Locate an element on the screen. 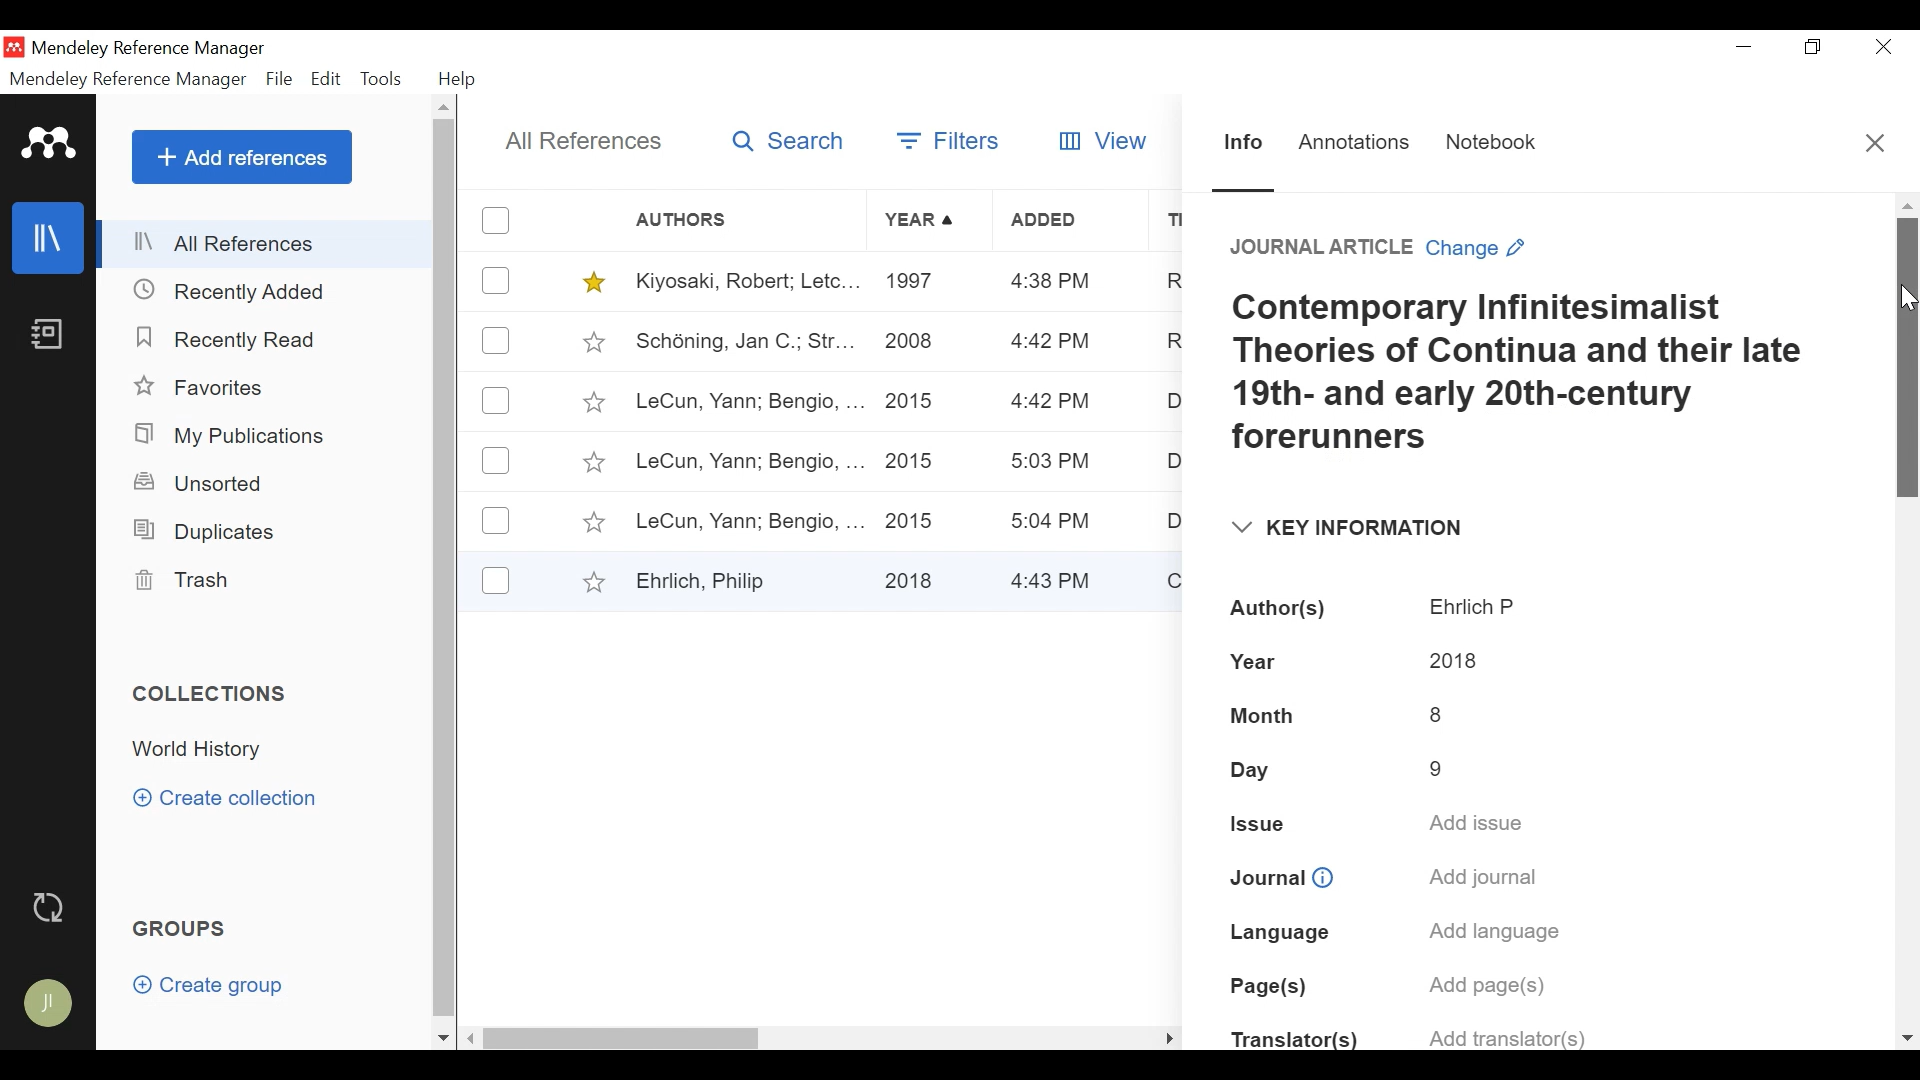 This screenshot has width=1920, height=1080. Search is located at coordinates (785, 144).